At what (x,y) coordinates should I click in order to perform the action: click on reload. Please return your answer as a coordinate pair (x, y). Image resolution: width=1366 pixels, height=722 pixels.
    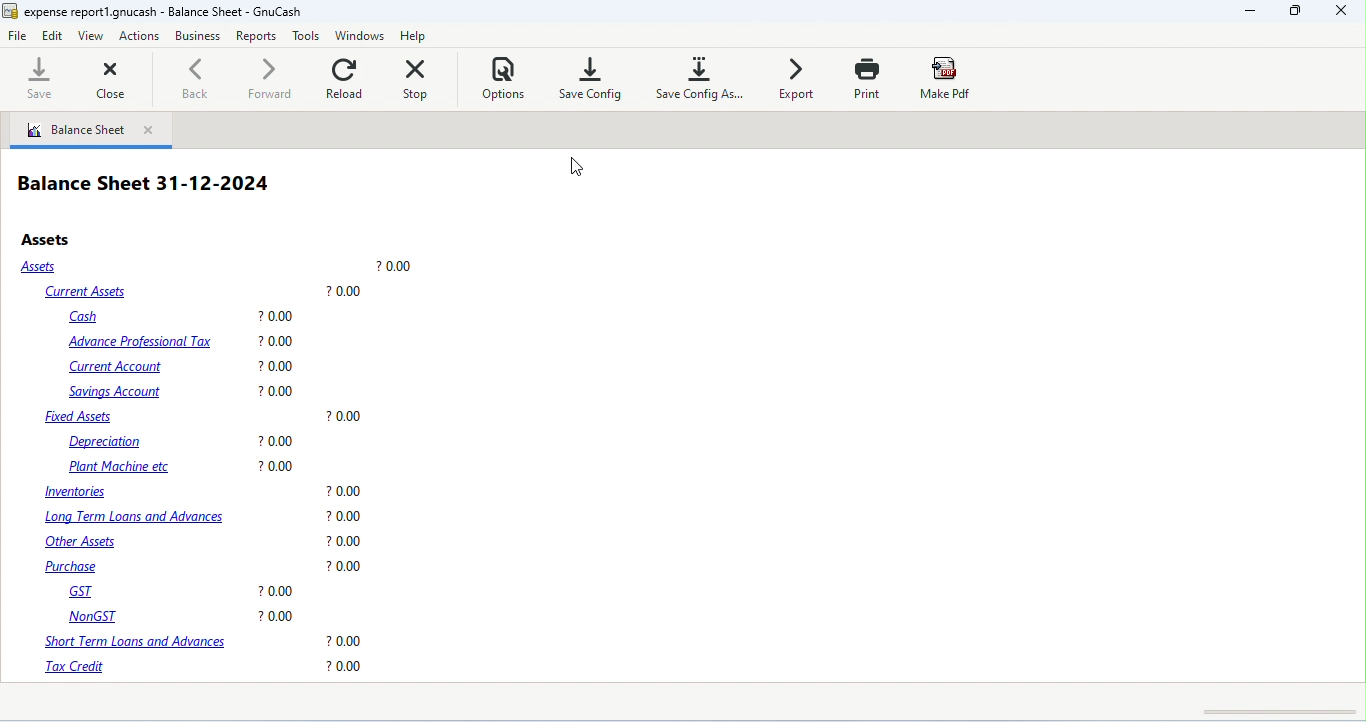
    Looking at the image, I should click on (347, 75).